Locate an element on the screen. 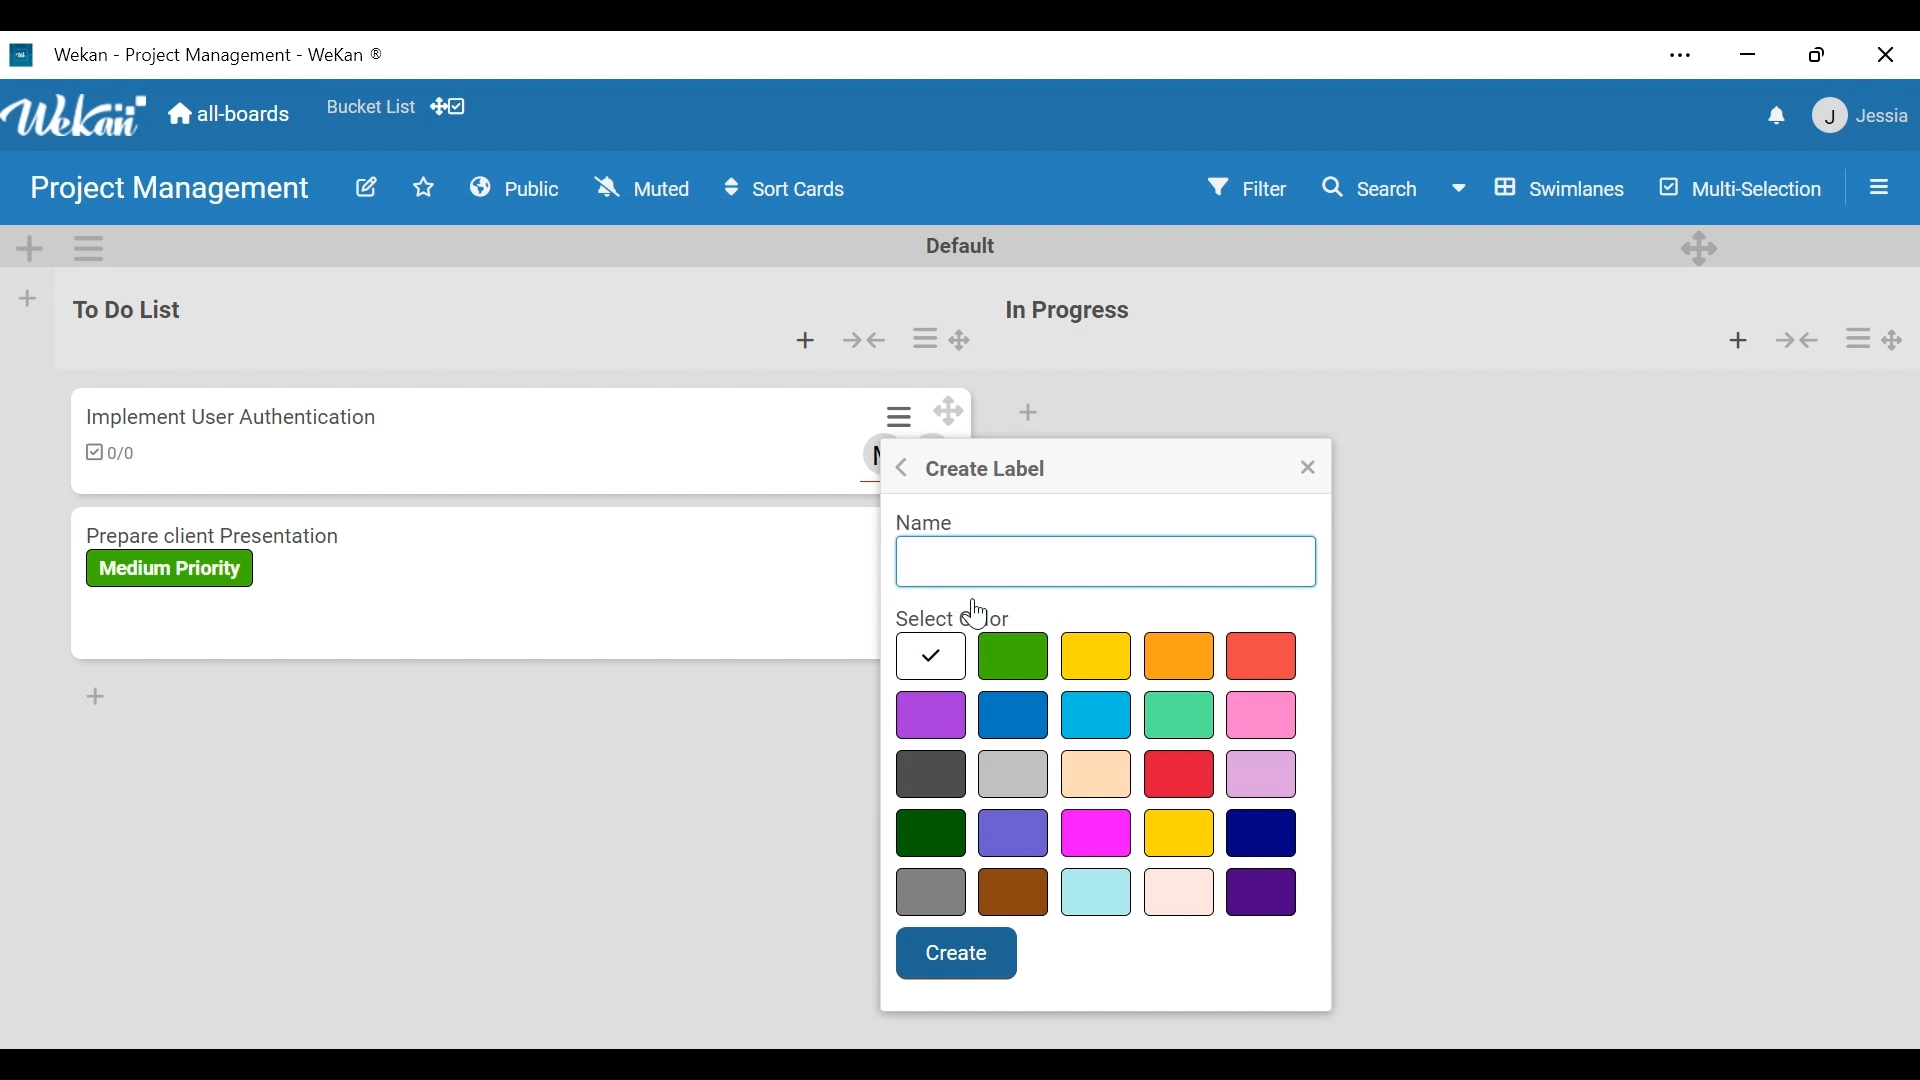  minimize is located at coordinates (1745, 54).